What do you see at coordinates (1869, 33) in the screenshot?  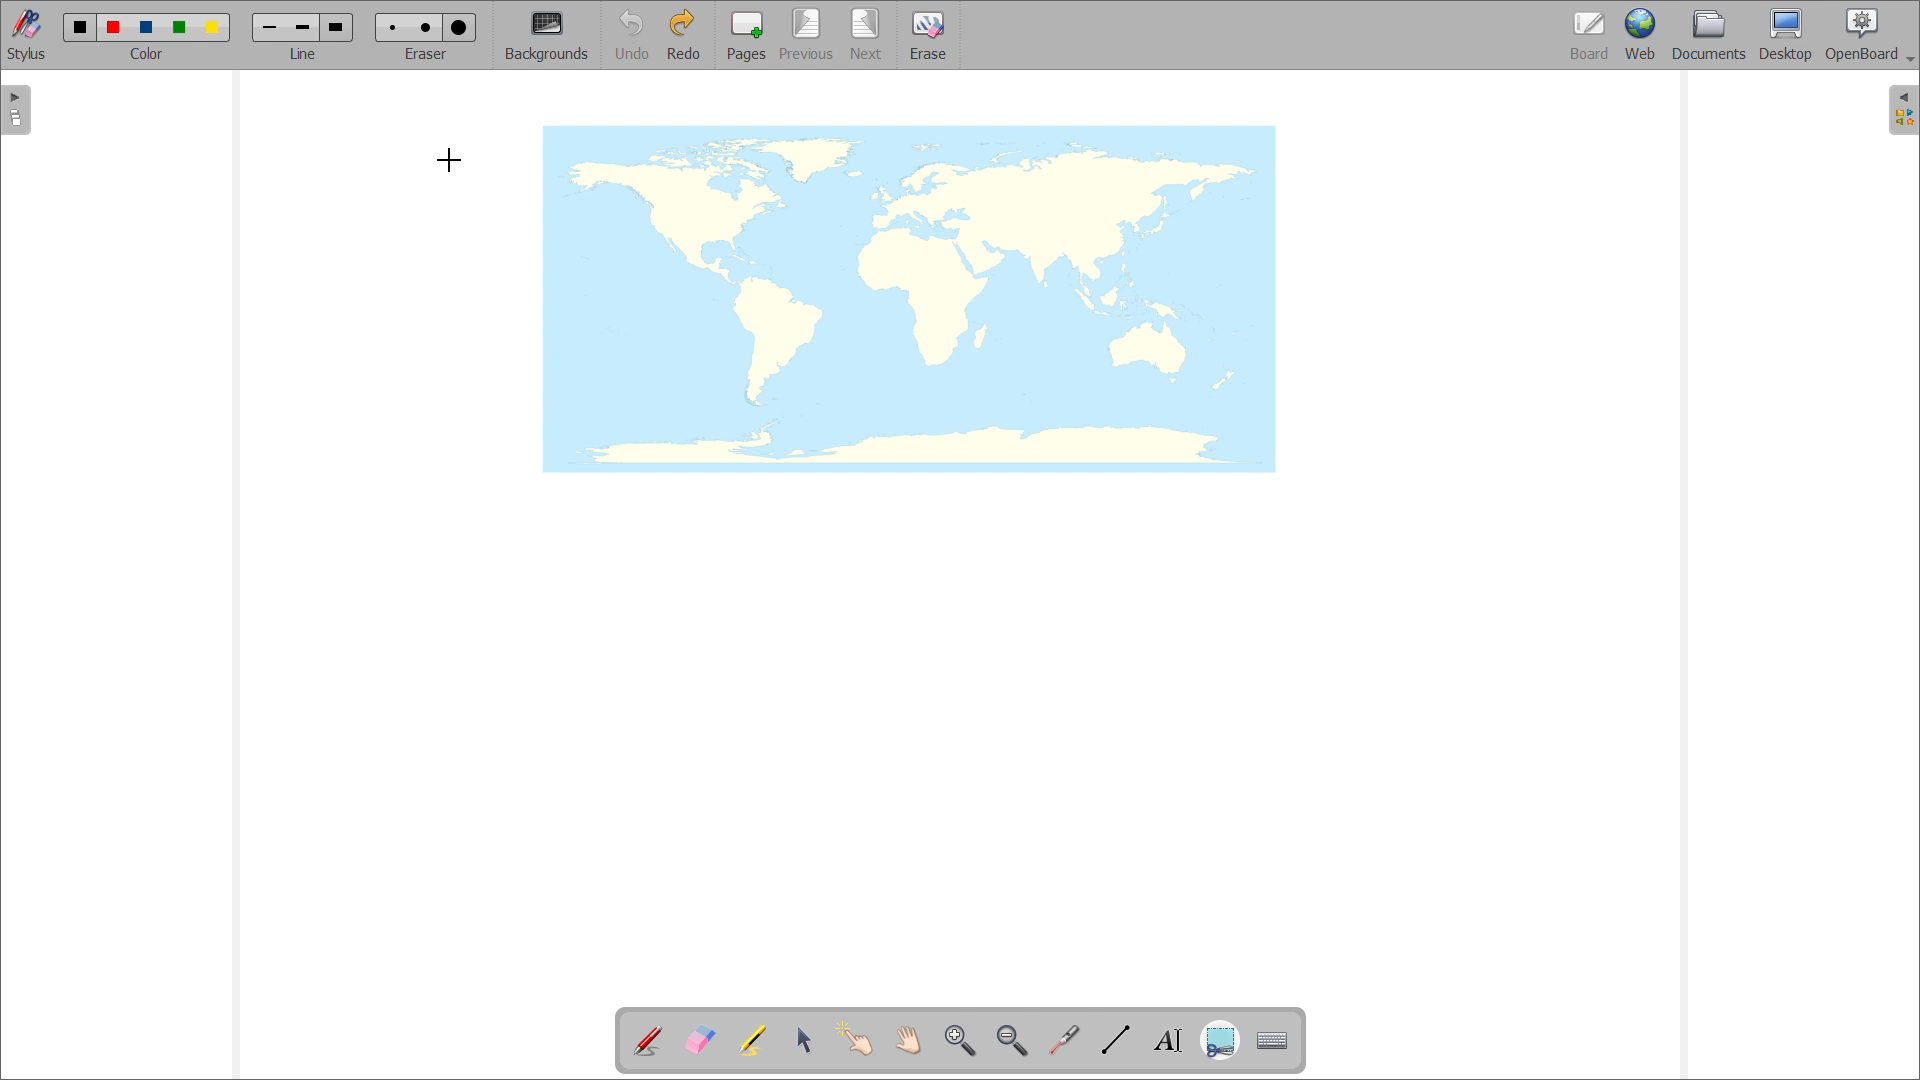 I see `openboard settings` at bounding box center [1869, 33].